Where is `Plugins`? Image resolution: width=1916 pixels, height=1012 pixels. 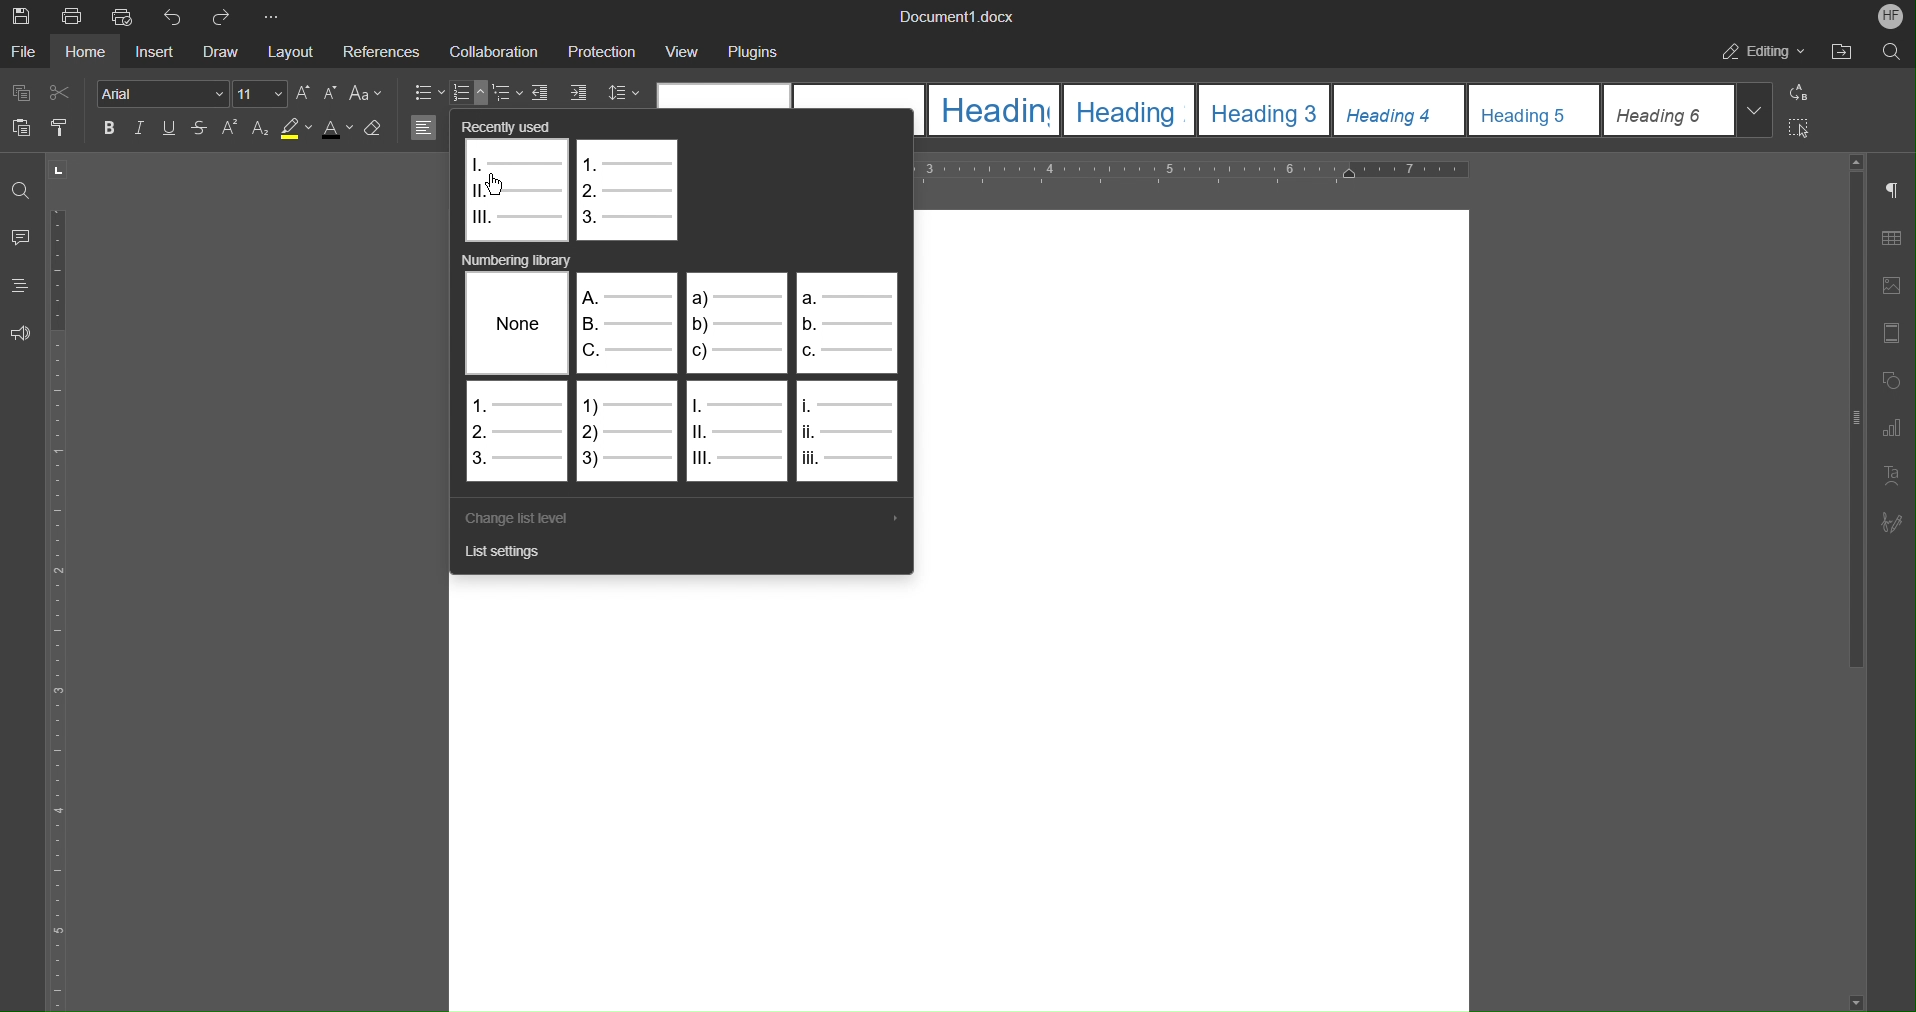 Plugins is located at coordinates (755, 52).